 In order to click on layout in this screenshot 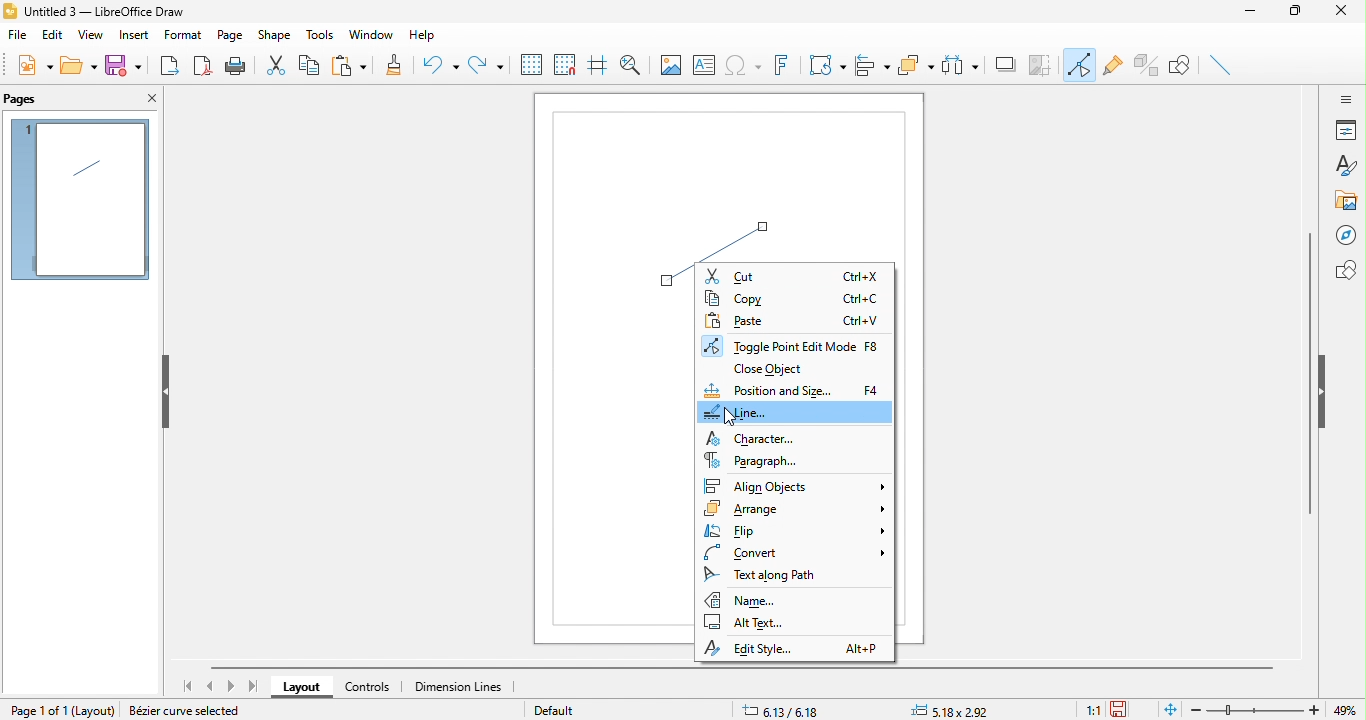, I will do `click(301, 689)`.